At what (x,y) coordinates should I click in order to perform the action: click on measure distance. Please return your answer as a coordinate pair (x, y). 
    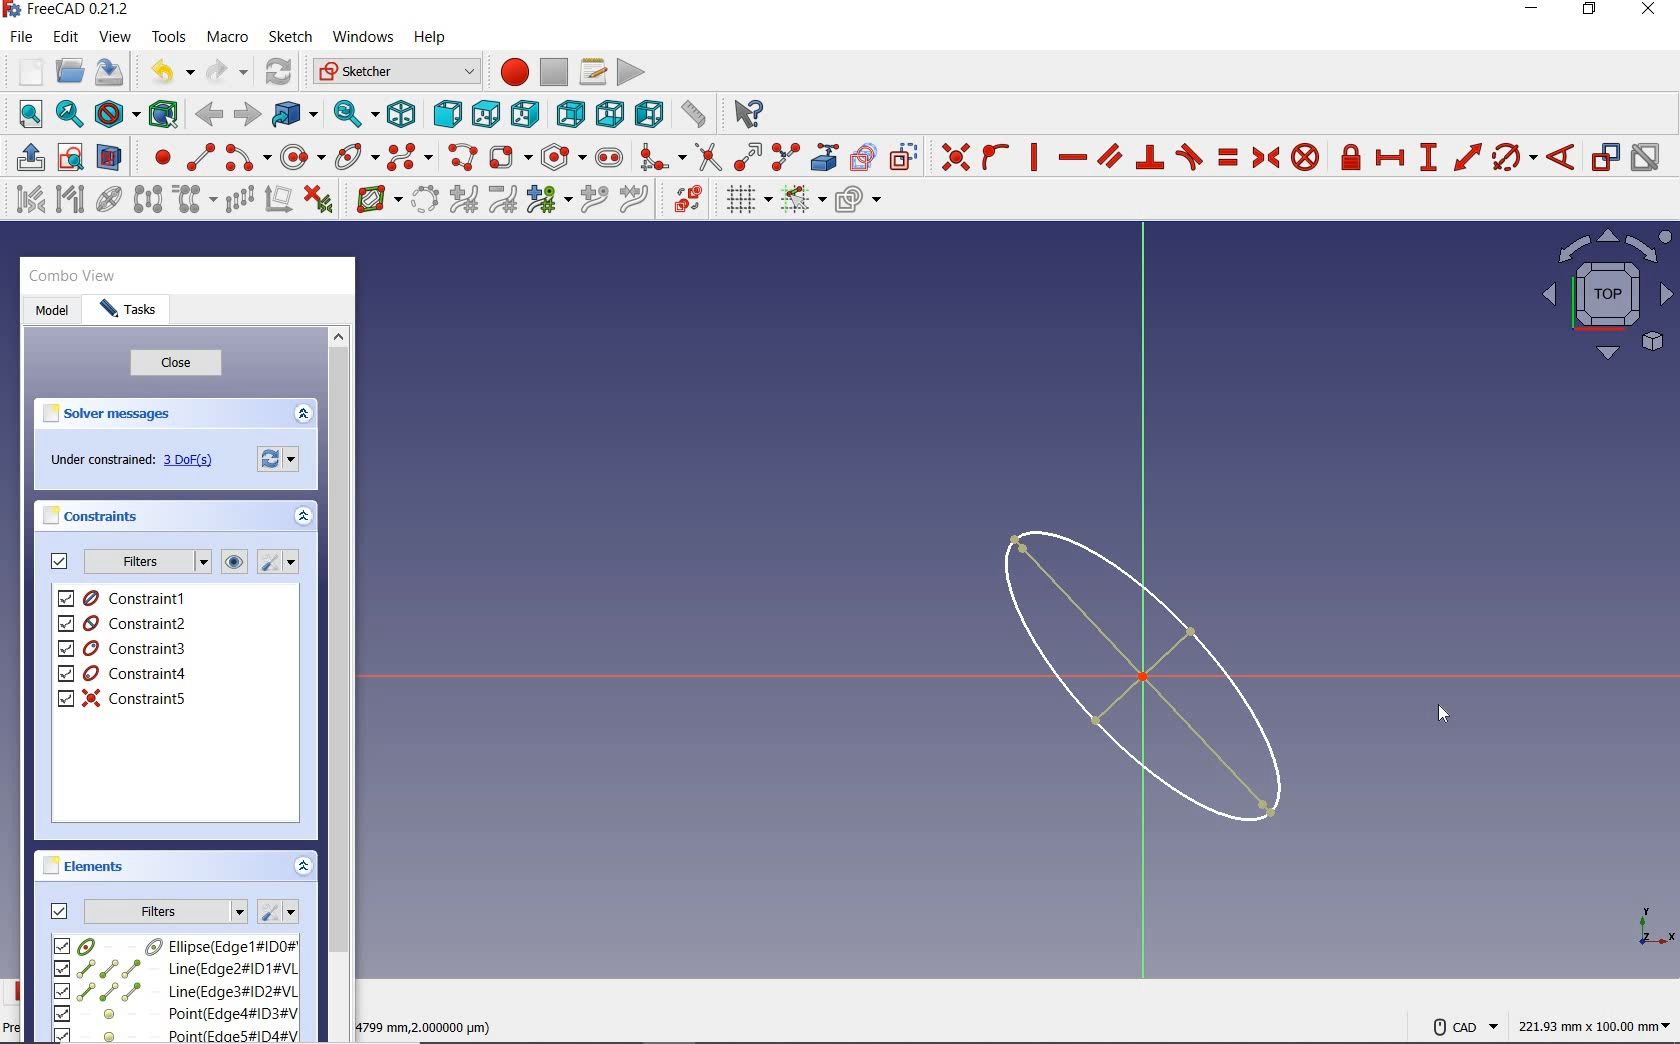
    Looking at the image, I should click on (695, 111).